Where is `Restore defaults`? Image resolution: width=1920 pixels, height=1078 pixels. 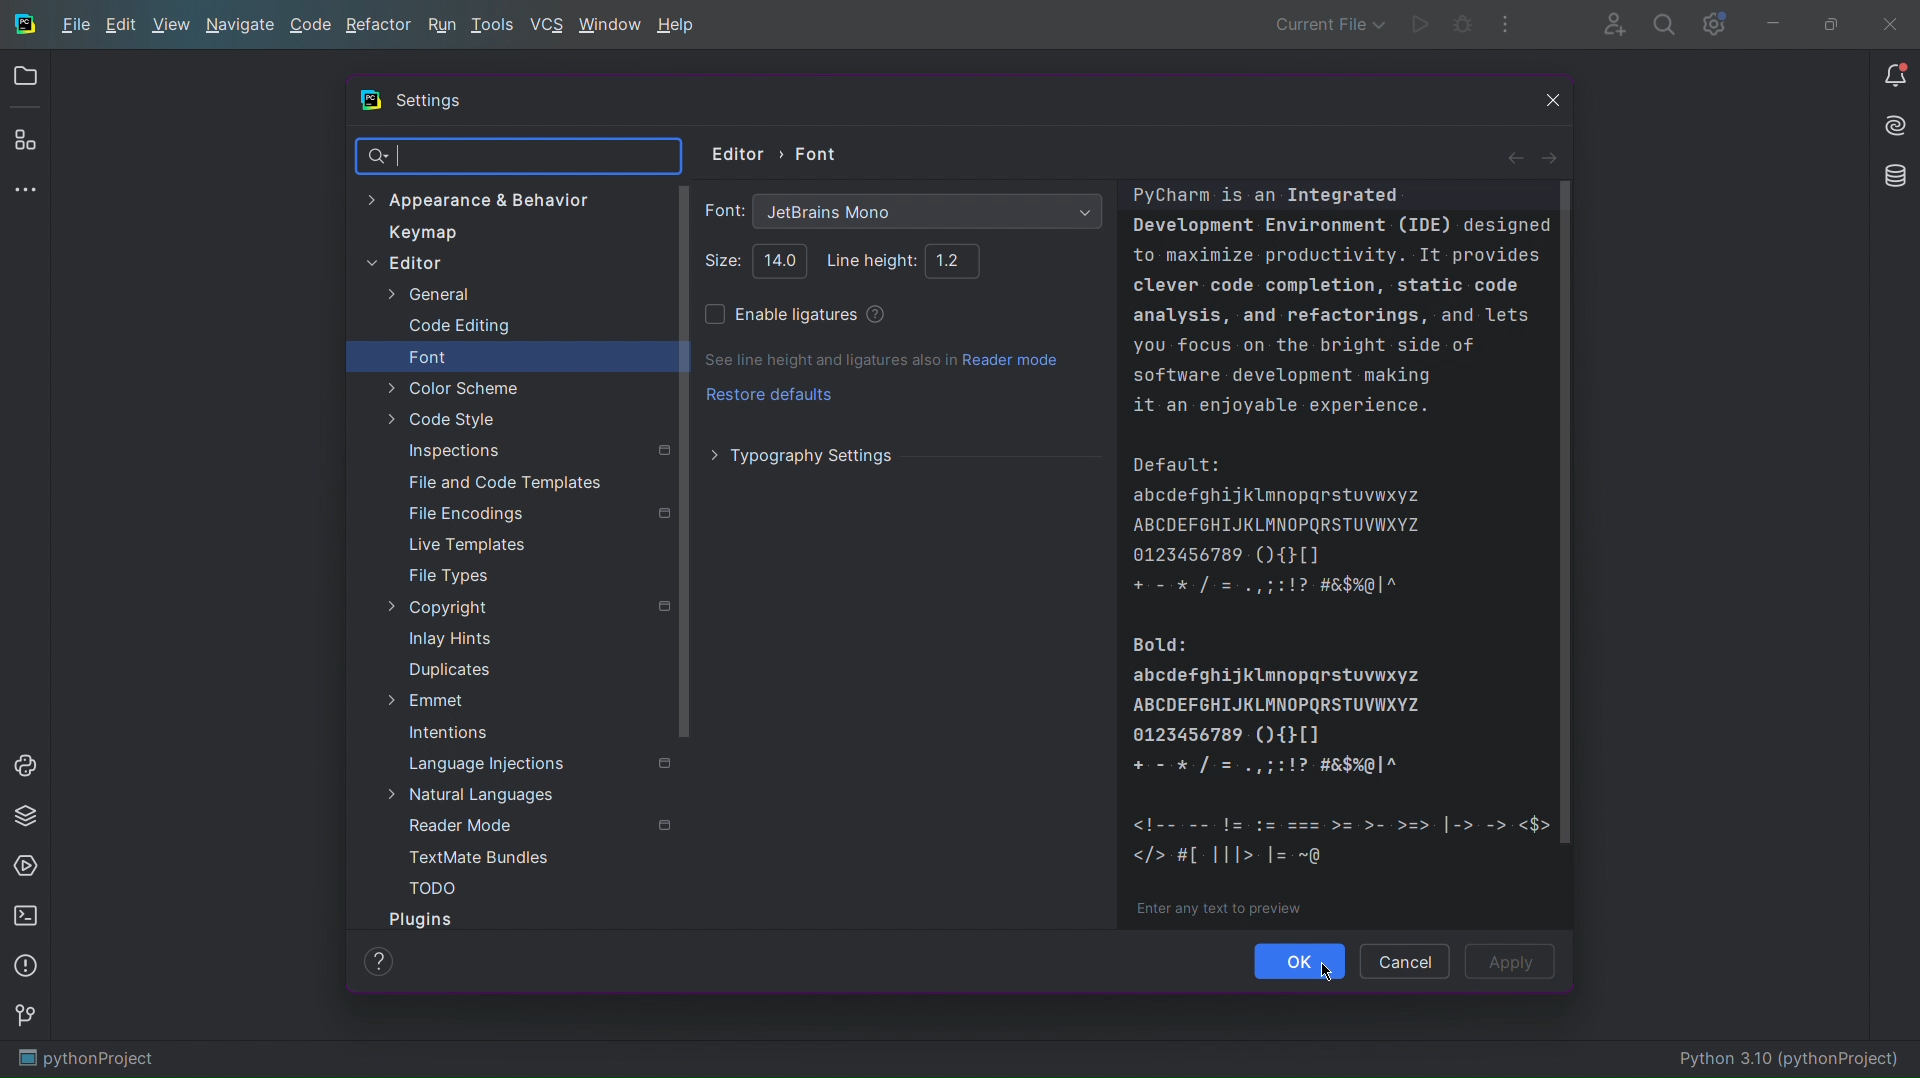
Restore defaults is located at coordinates (775, 395).